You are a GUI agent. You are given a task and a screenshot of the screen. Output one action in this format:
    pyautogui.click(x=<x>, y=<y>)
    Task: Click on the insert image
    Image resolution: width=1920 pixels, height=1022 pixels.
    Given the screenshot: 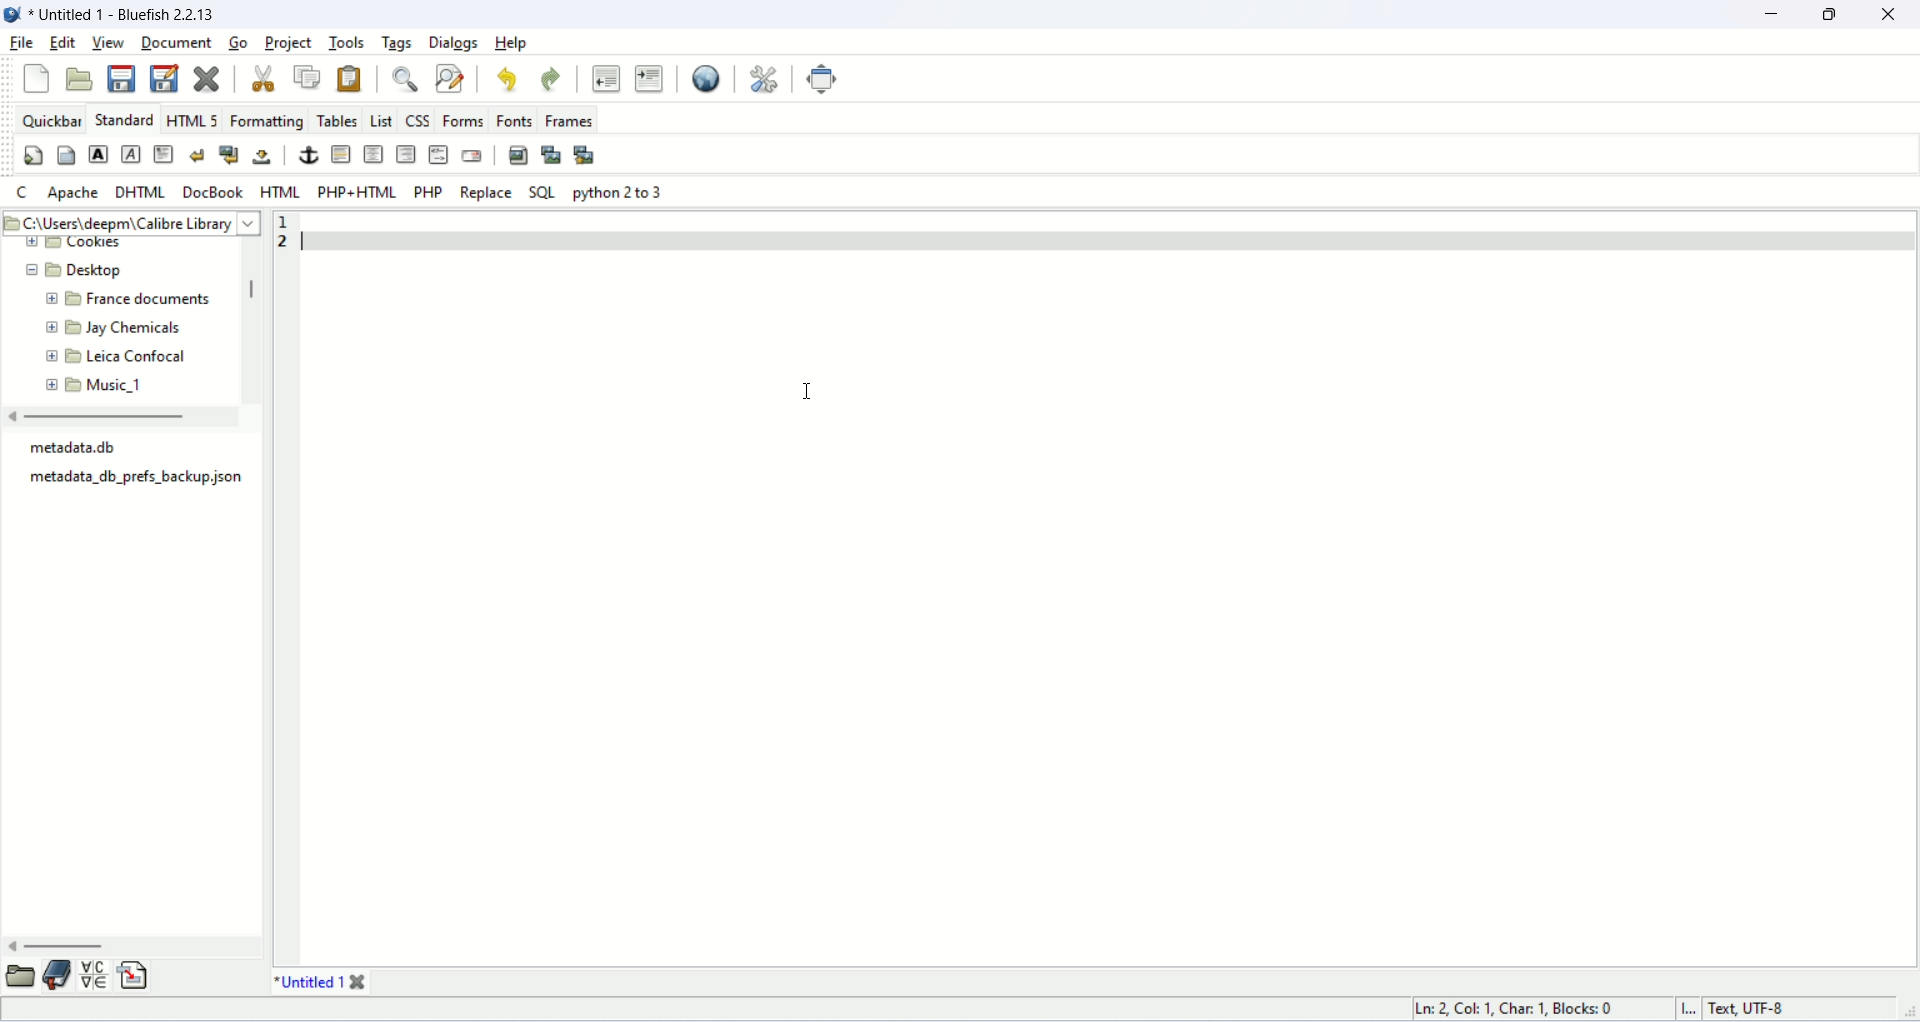 What is the action you would take?
    pyautogui.click(x=519, y=156)
    